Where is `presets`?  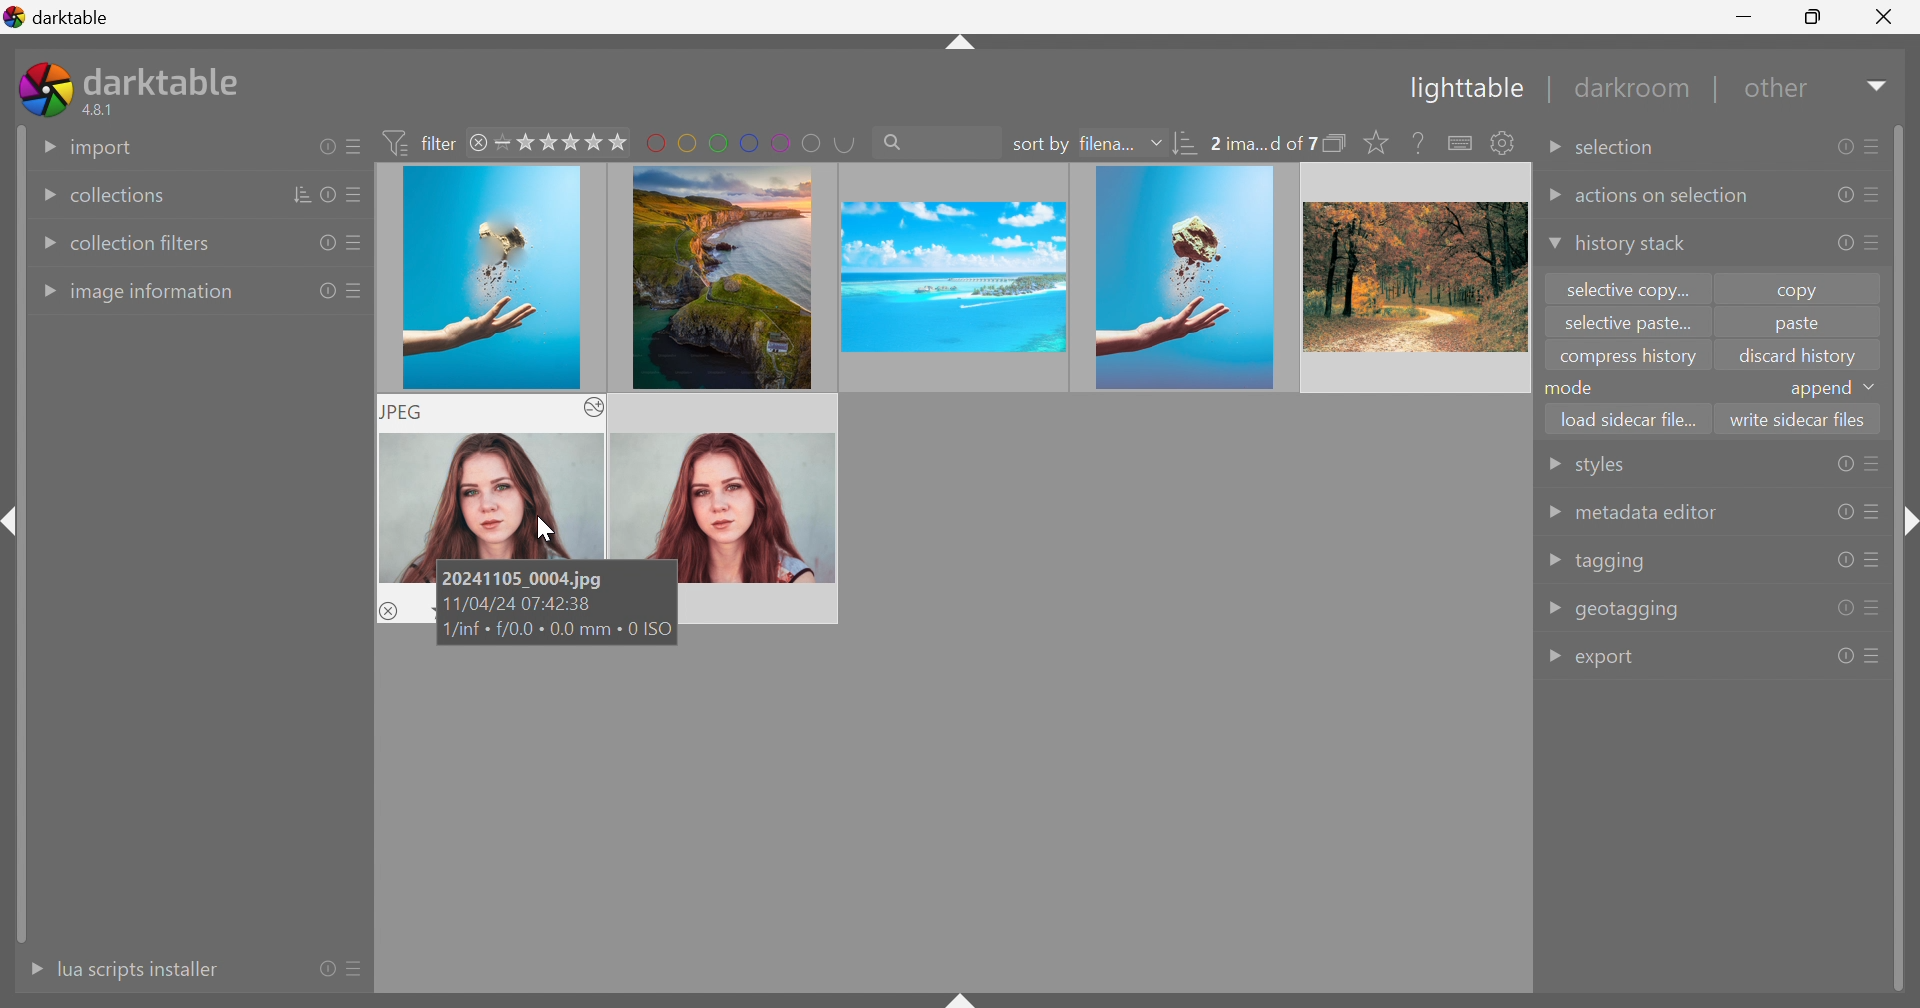
presets is located at coordinates (356, 197).